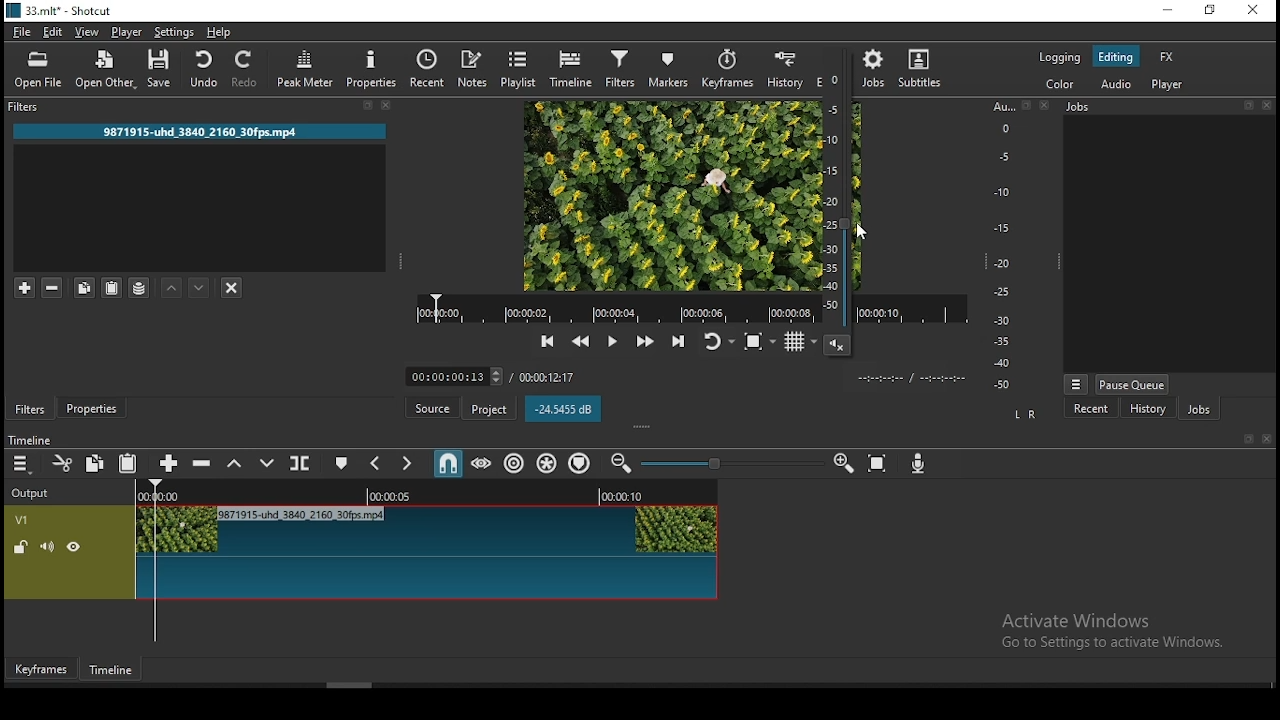 The width and height of the screenshot is (1280, 720). What do you see at coordinates (31, 438) in the screenshot?
I see `time line` at bounding box center [31, 438].